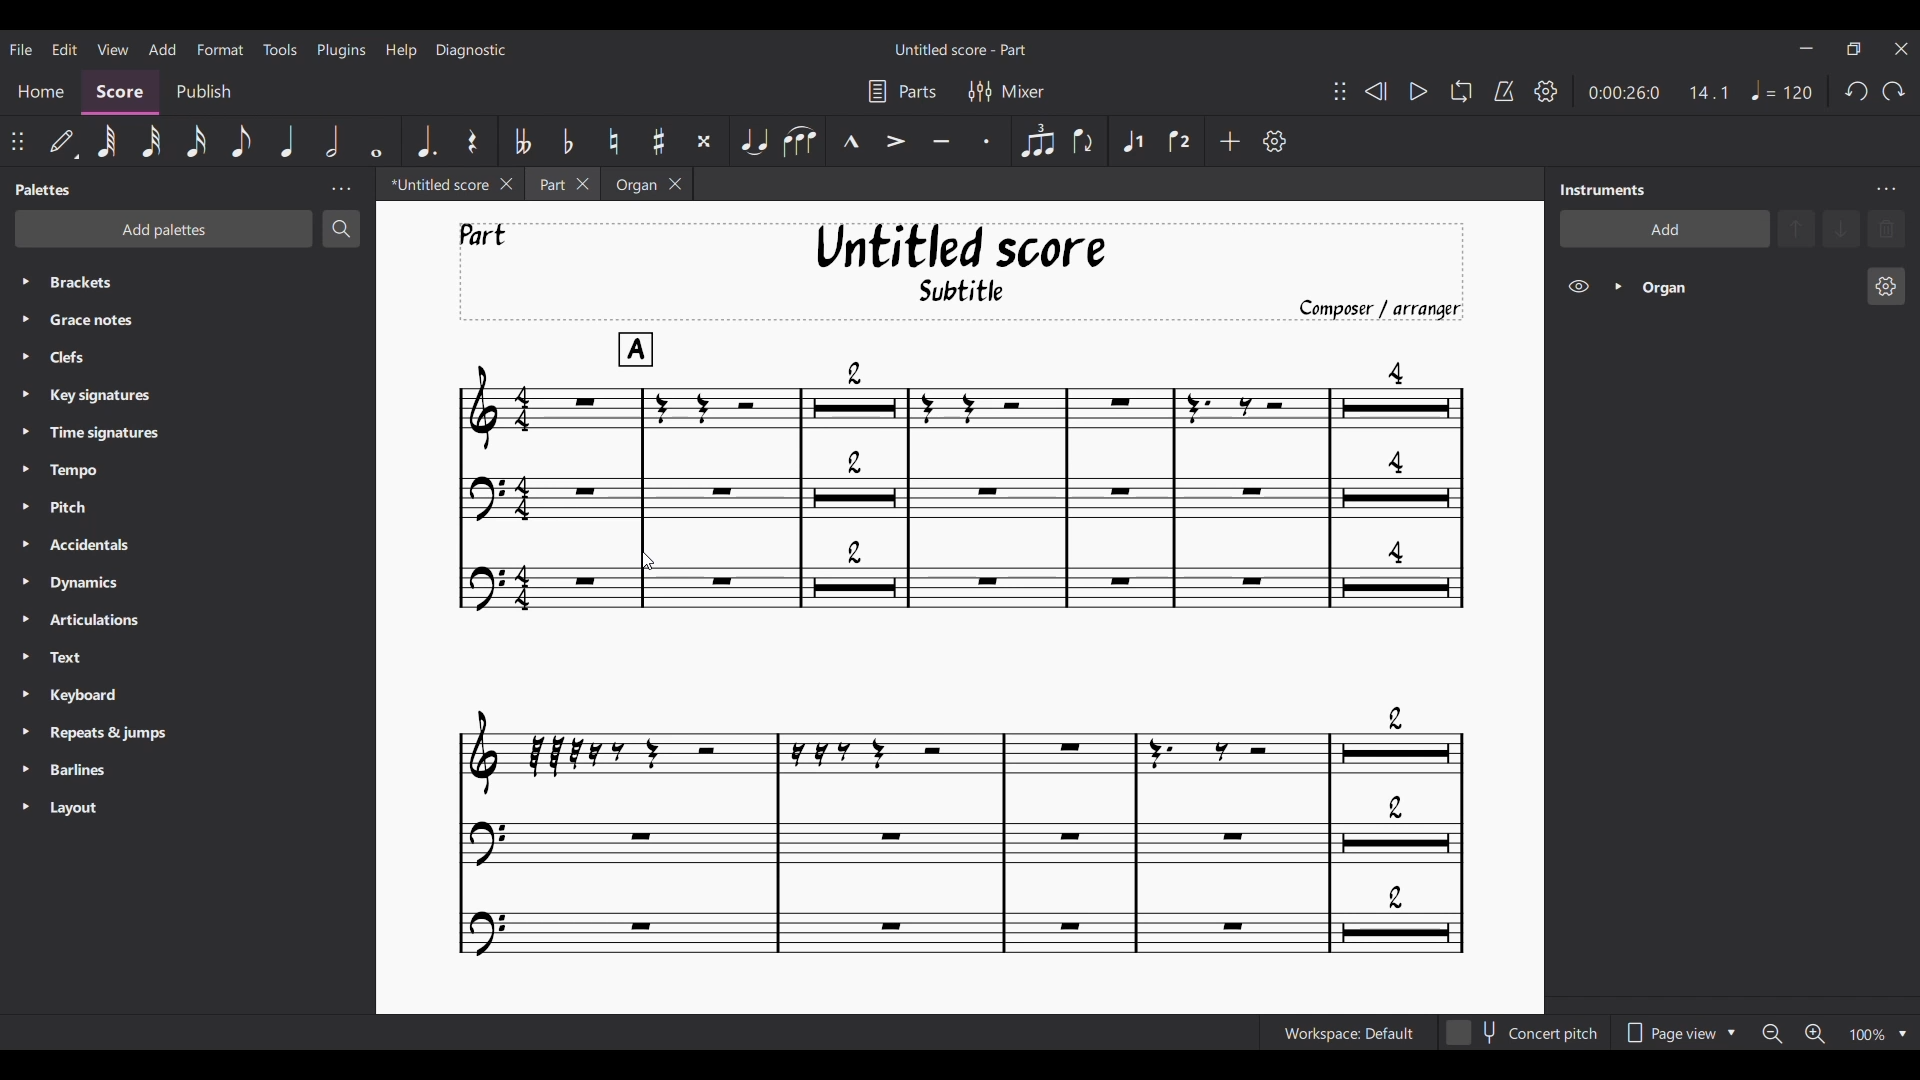  What do you see at coordinates (40, 91) in the screenshot?
I see `Home section` at bounding box center [40, 91].